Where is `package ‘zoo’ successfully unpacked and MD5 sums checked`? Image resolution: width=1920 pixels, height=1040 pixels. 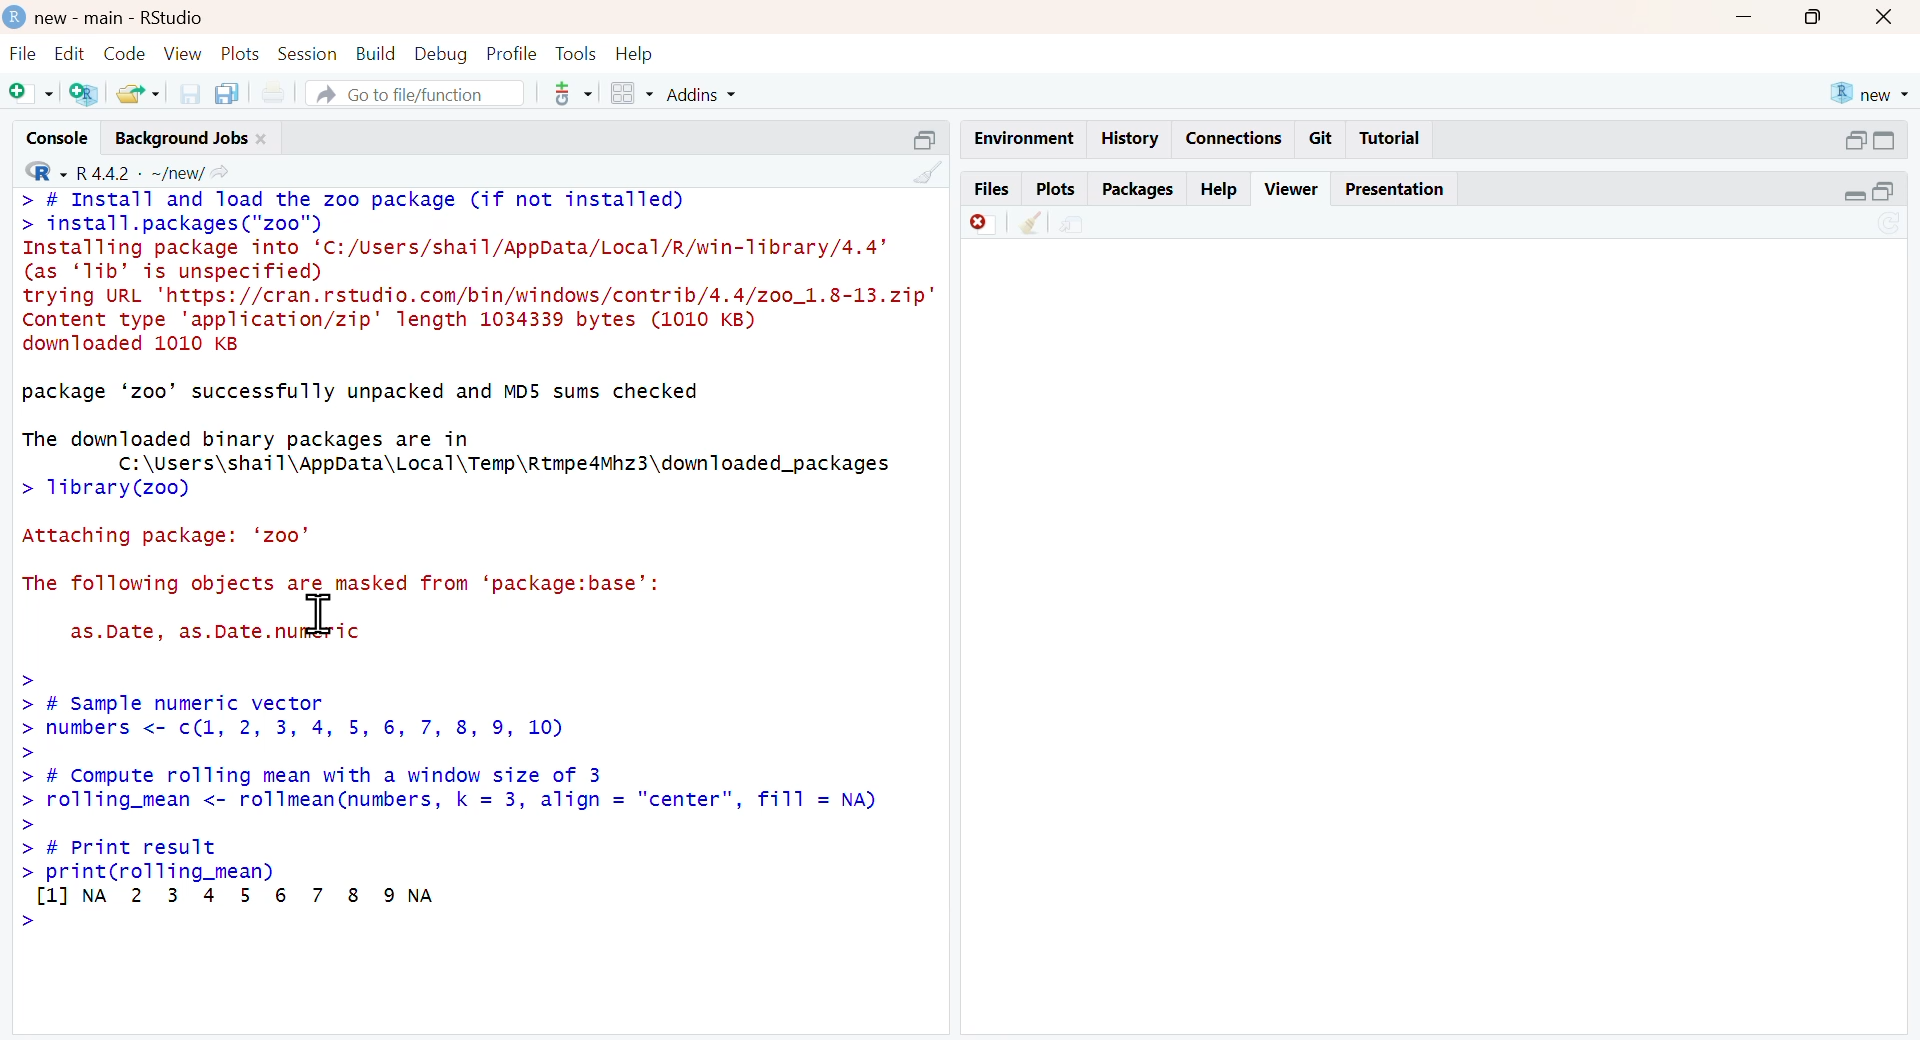 package ‘zoo’ successfully unpacked and MD5 sums checked is located at coordinates (363, 394).